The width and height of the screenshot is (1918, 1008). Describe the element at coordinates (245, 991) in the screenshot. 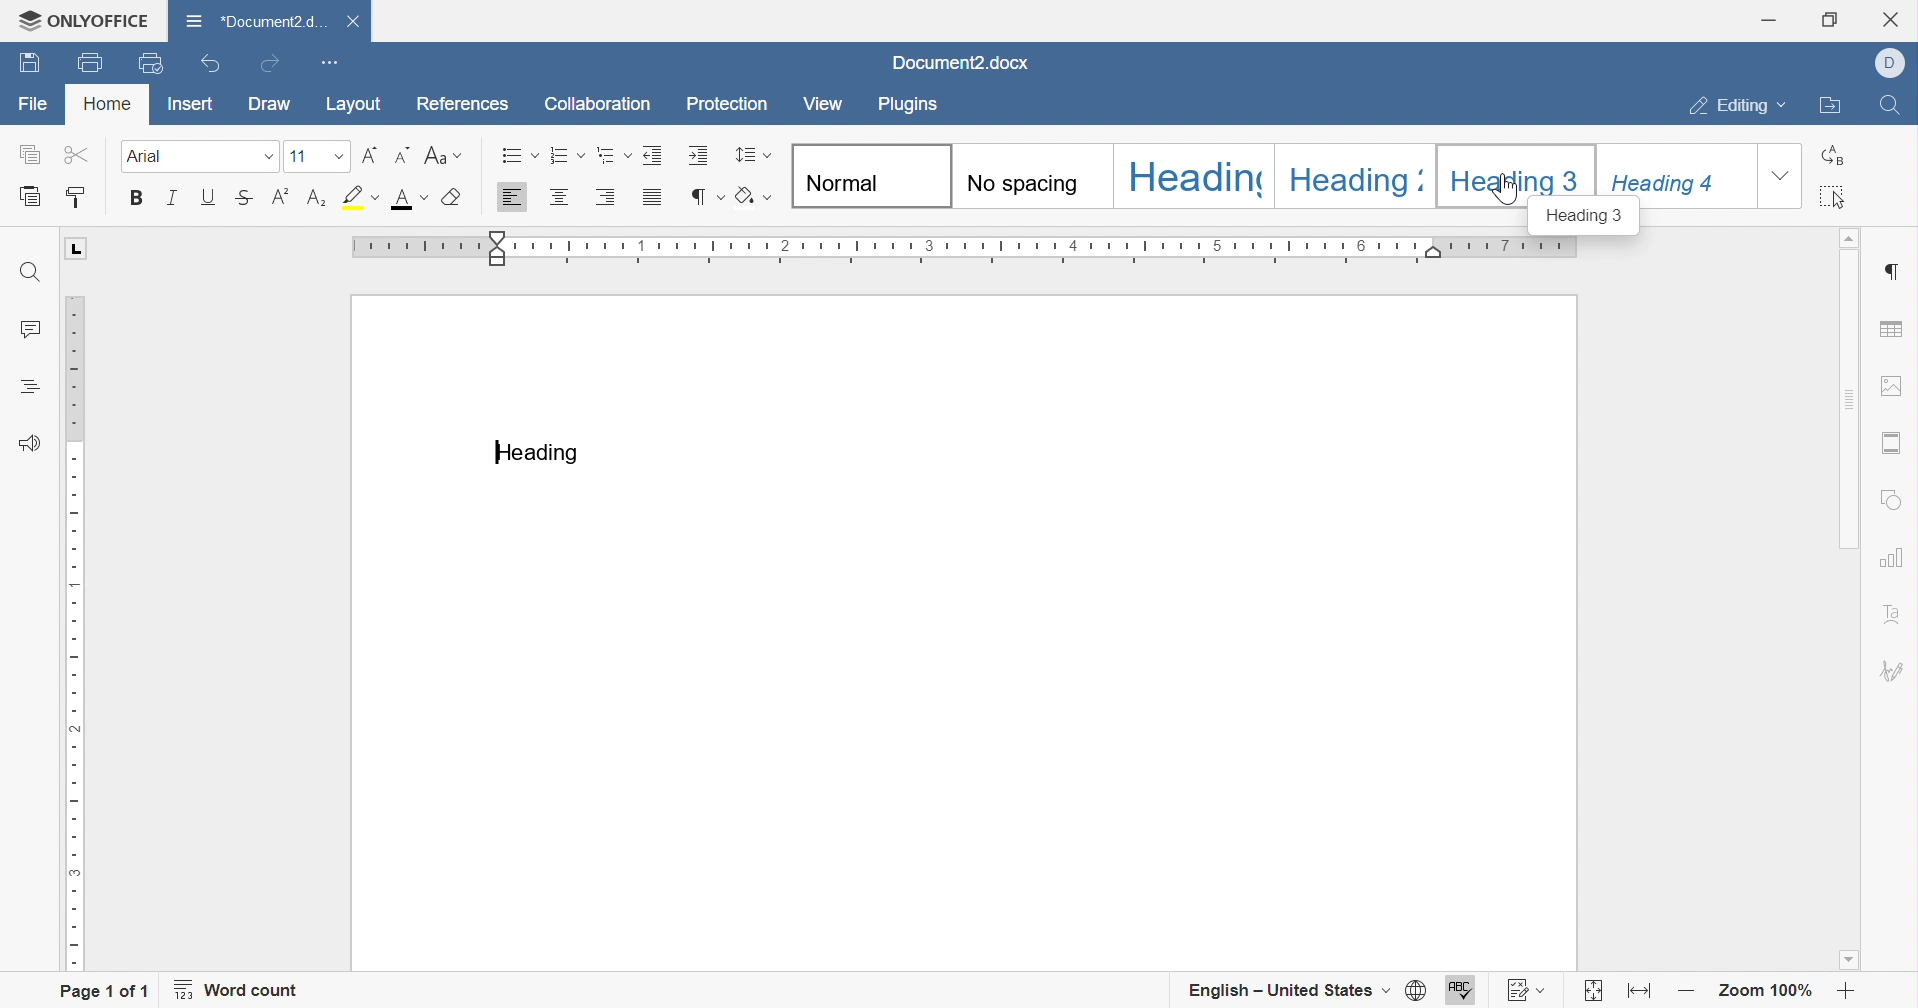

I see `Word count` at that location.